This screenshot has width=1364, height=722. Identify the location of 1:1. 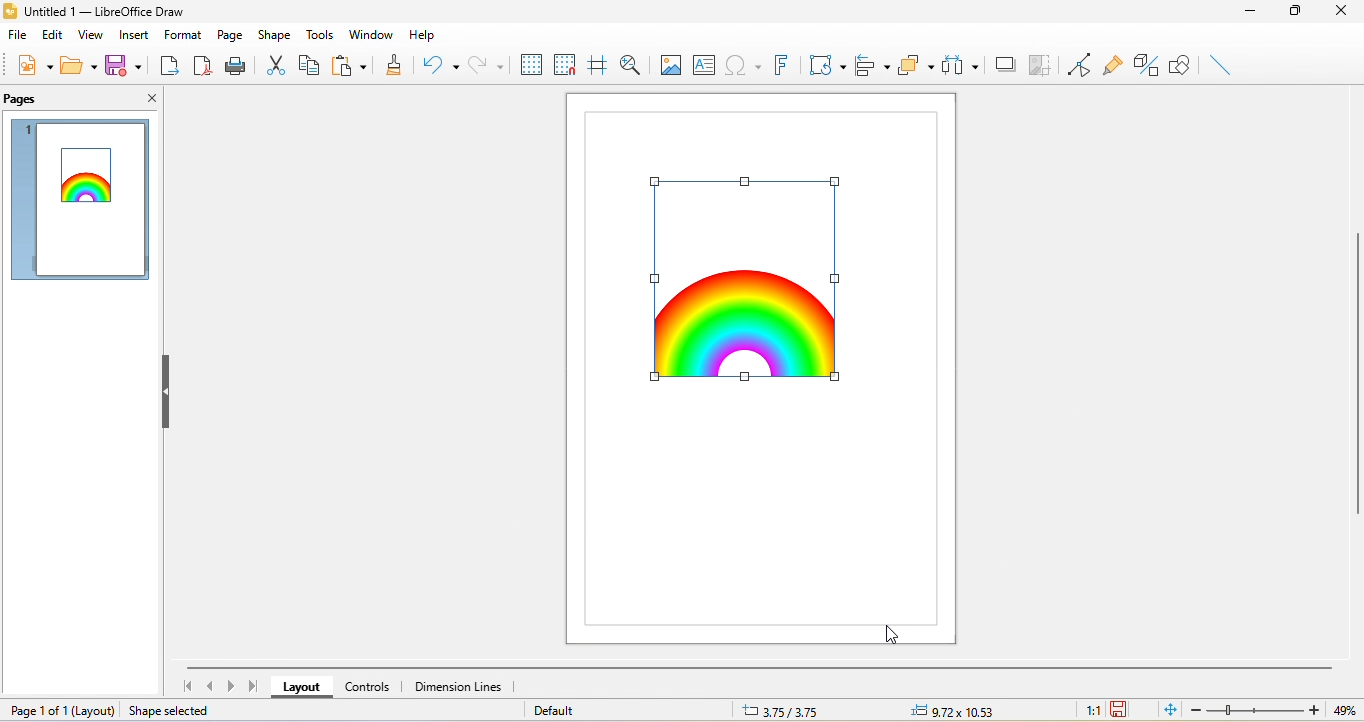
(1091, 711).